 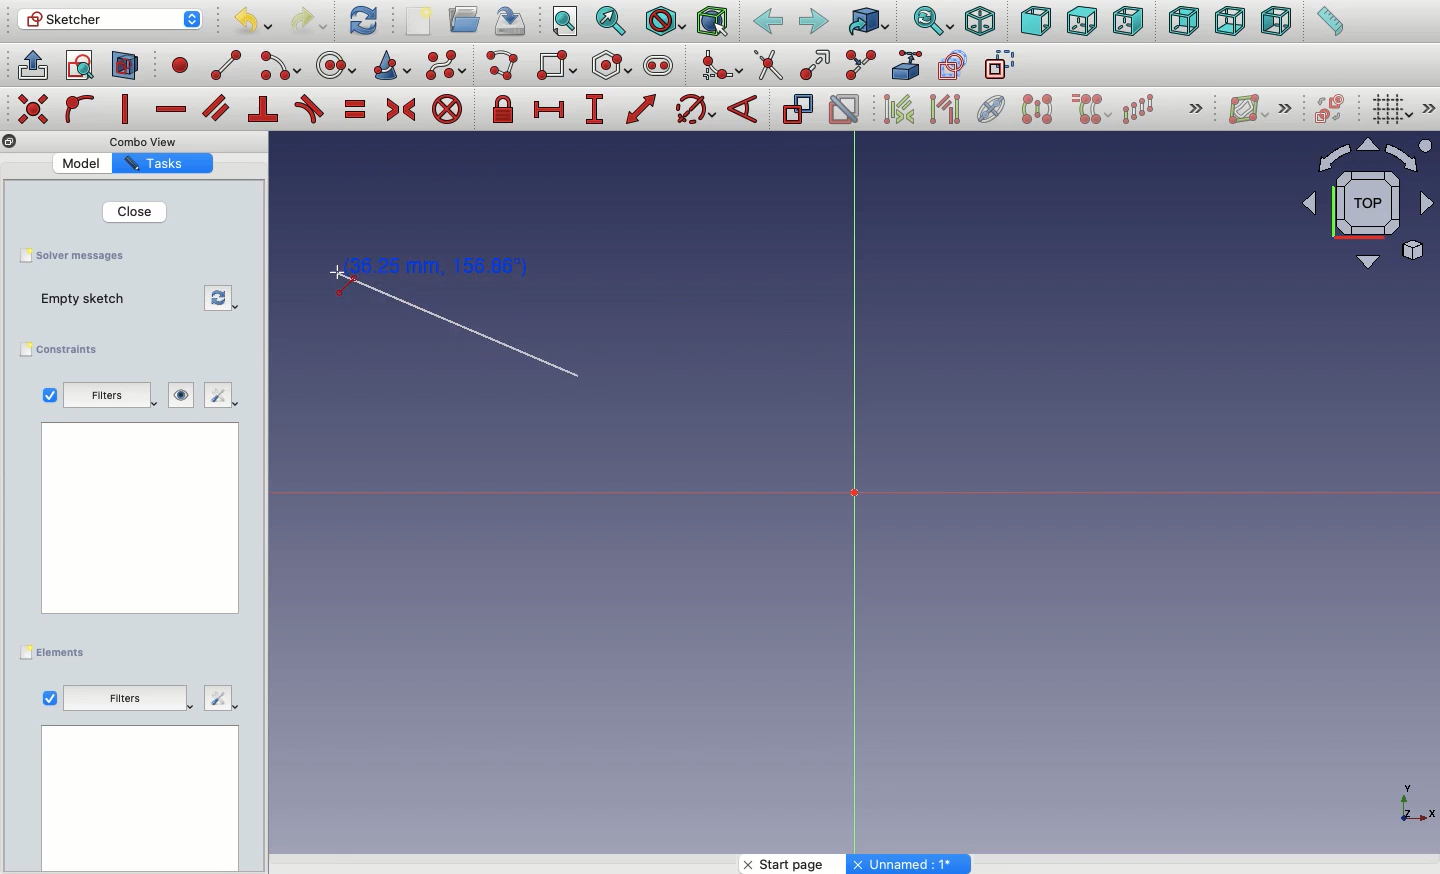 What do you see at coordinates (559, 66) in the screenshot?
I see `Rectangle` at bounding box center [559, 66].